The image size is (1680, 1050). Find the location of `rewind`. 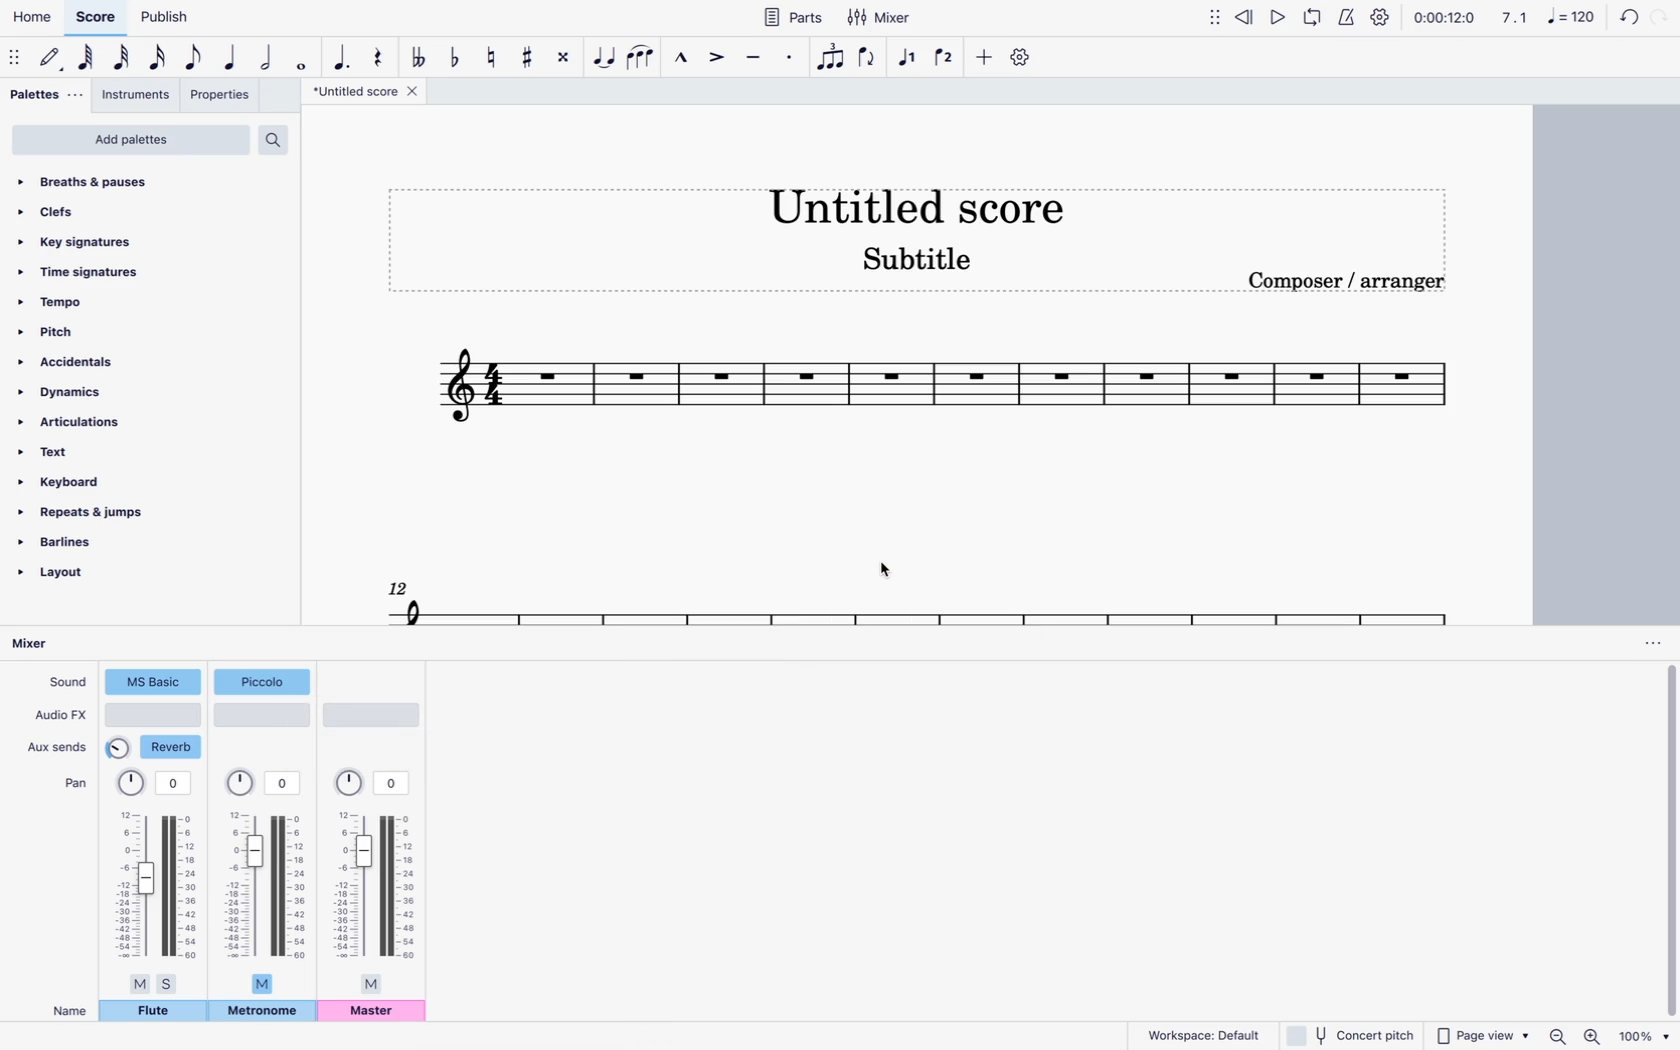

rewind is located at coordinates (1245, 20).